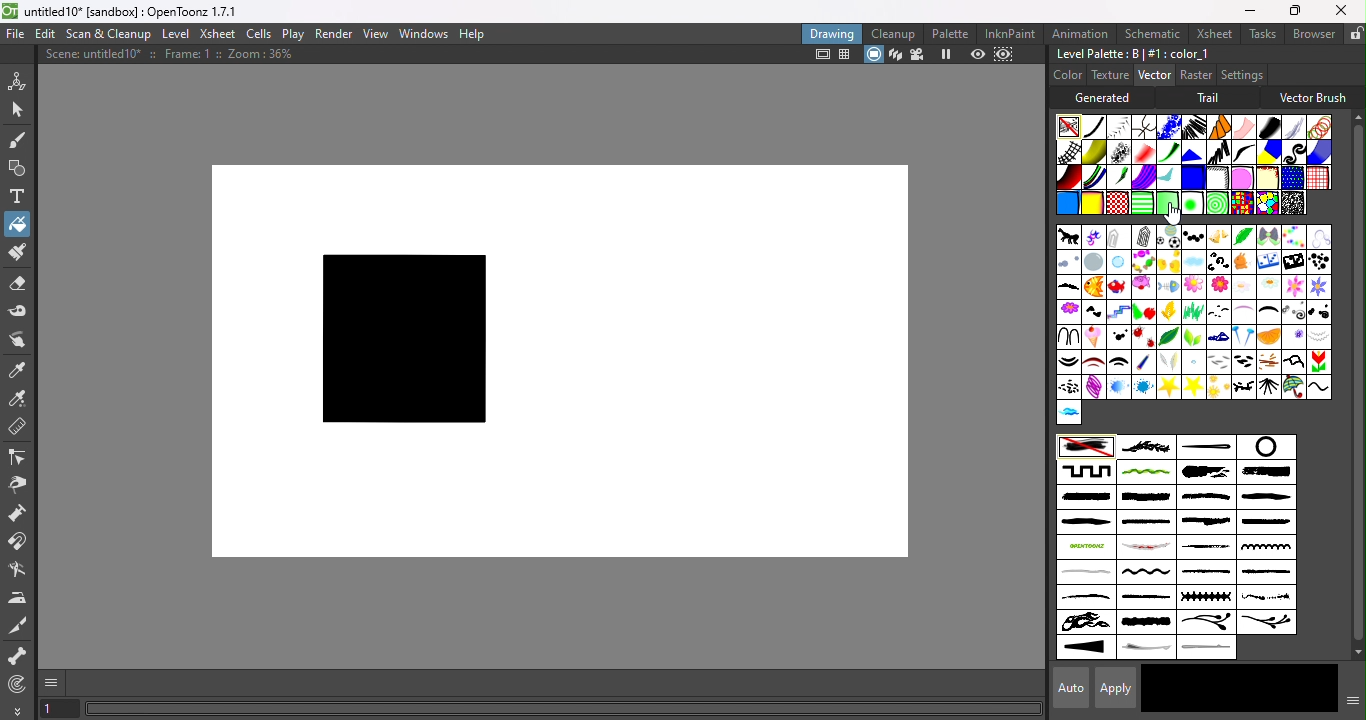  What do you see at coordinates (1093, 362) in the screenshot?
I see `Pare2` at bounding box center [1093, 362].